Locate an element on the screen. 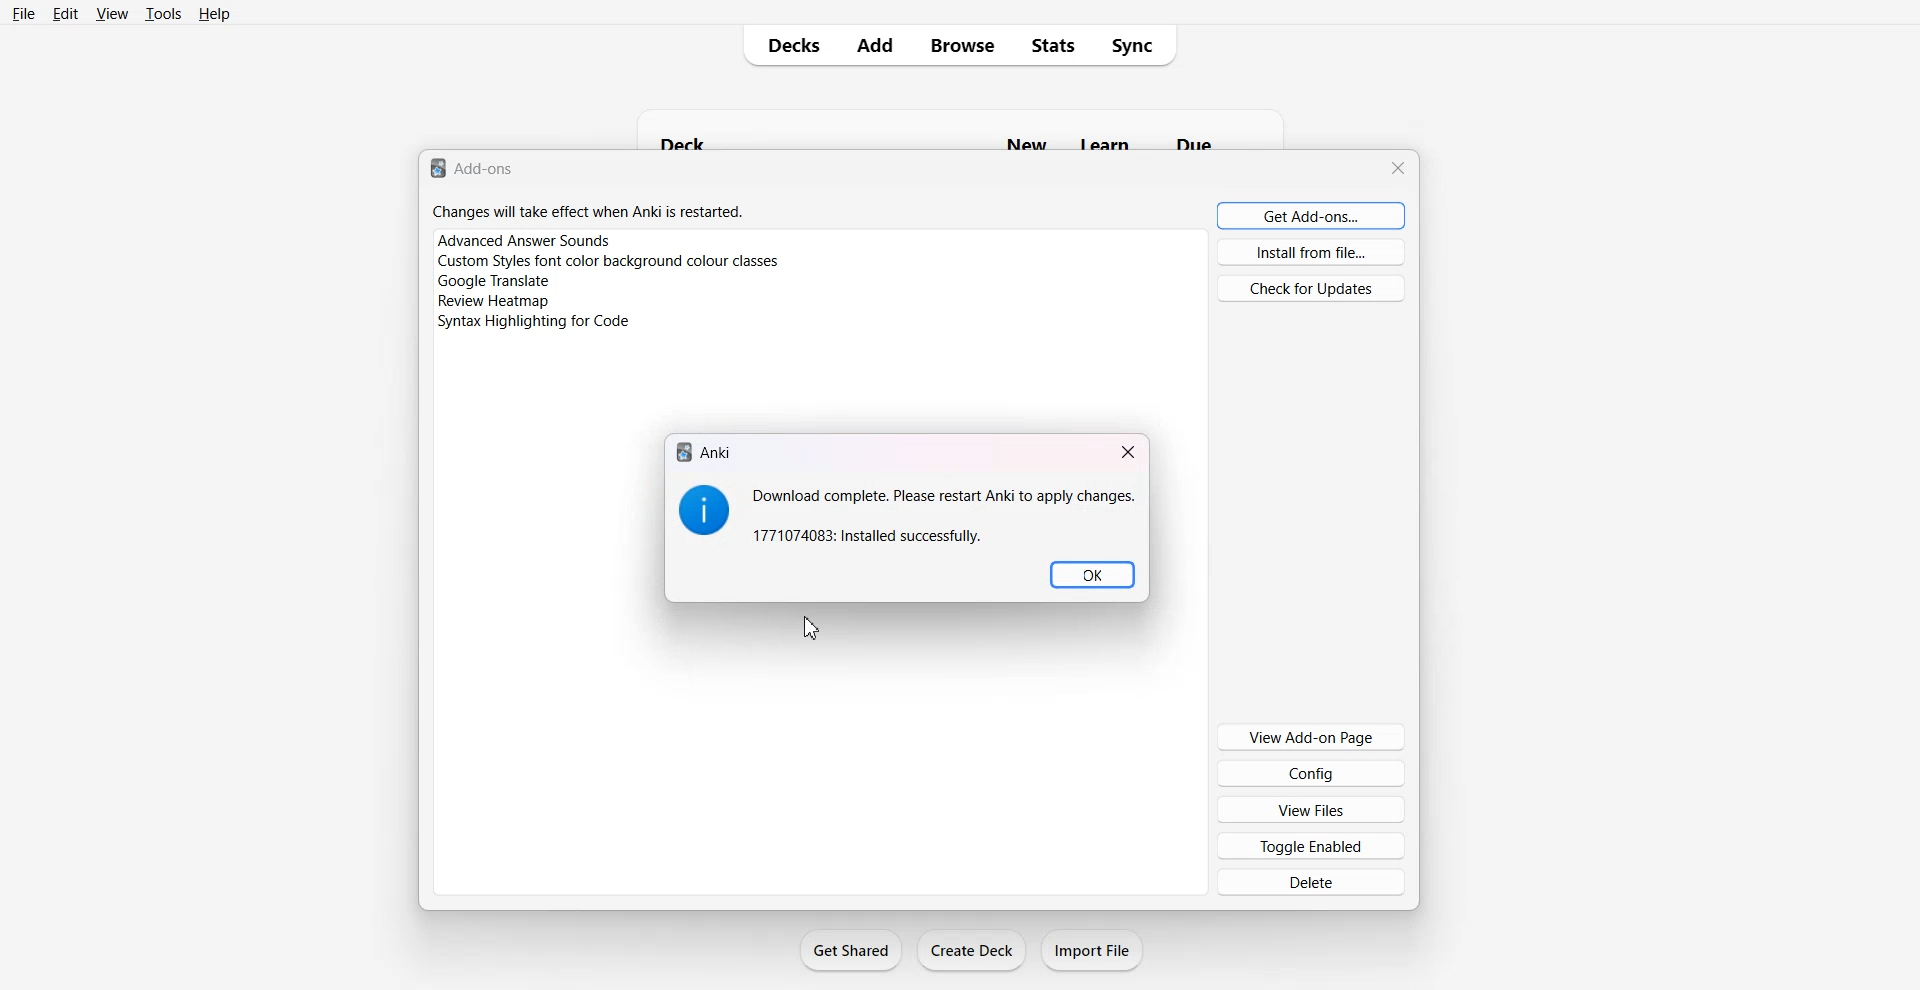 The image size is (1920, 990). Config is located at coordinates (1312, 773).